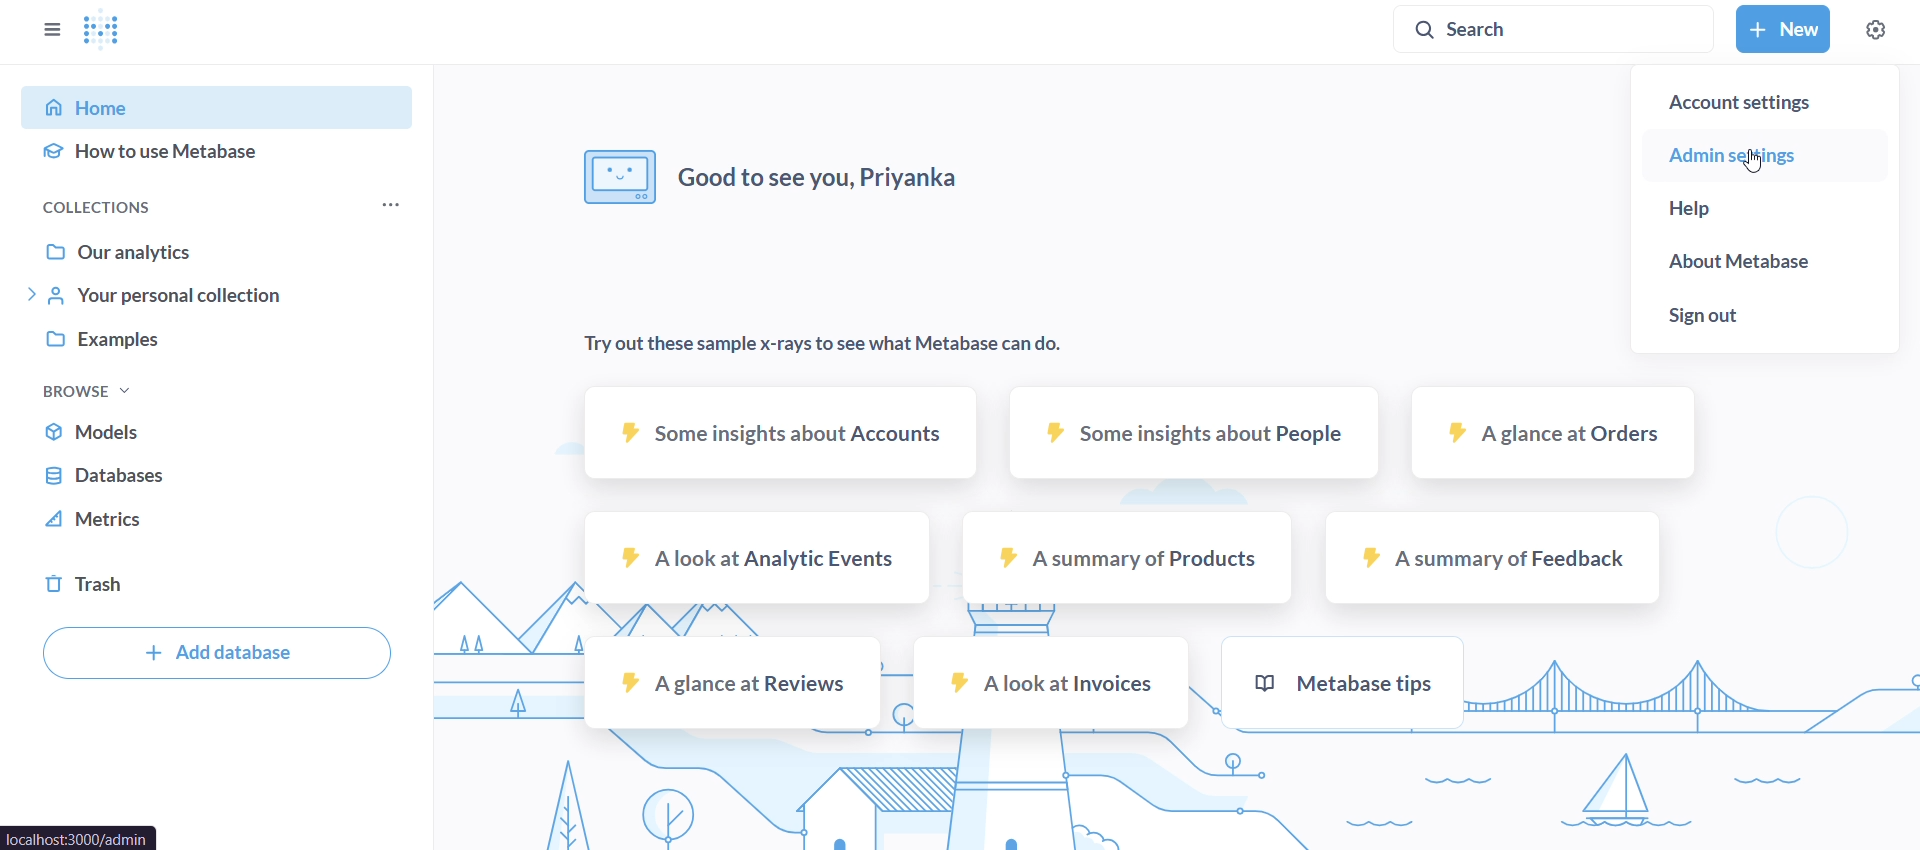 The height and width of the screenshot is (850, 1920). What do you see at coordinates (216, 525) in the screenshot?
I see `metrics` at bounding box center [216, 525].